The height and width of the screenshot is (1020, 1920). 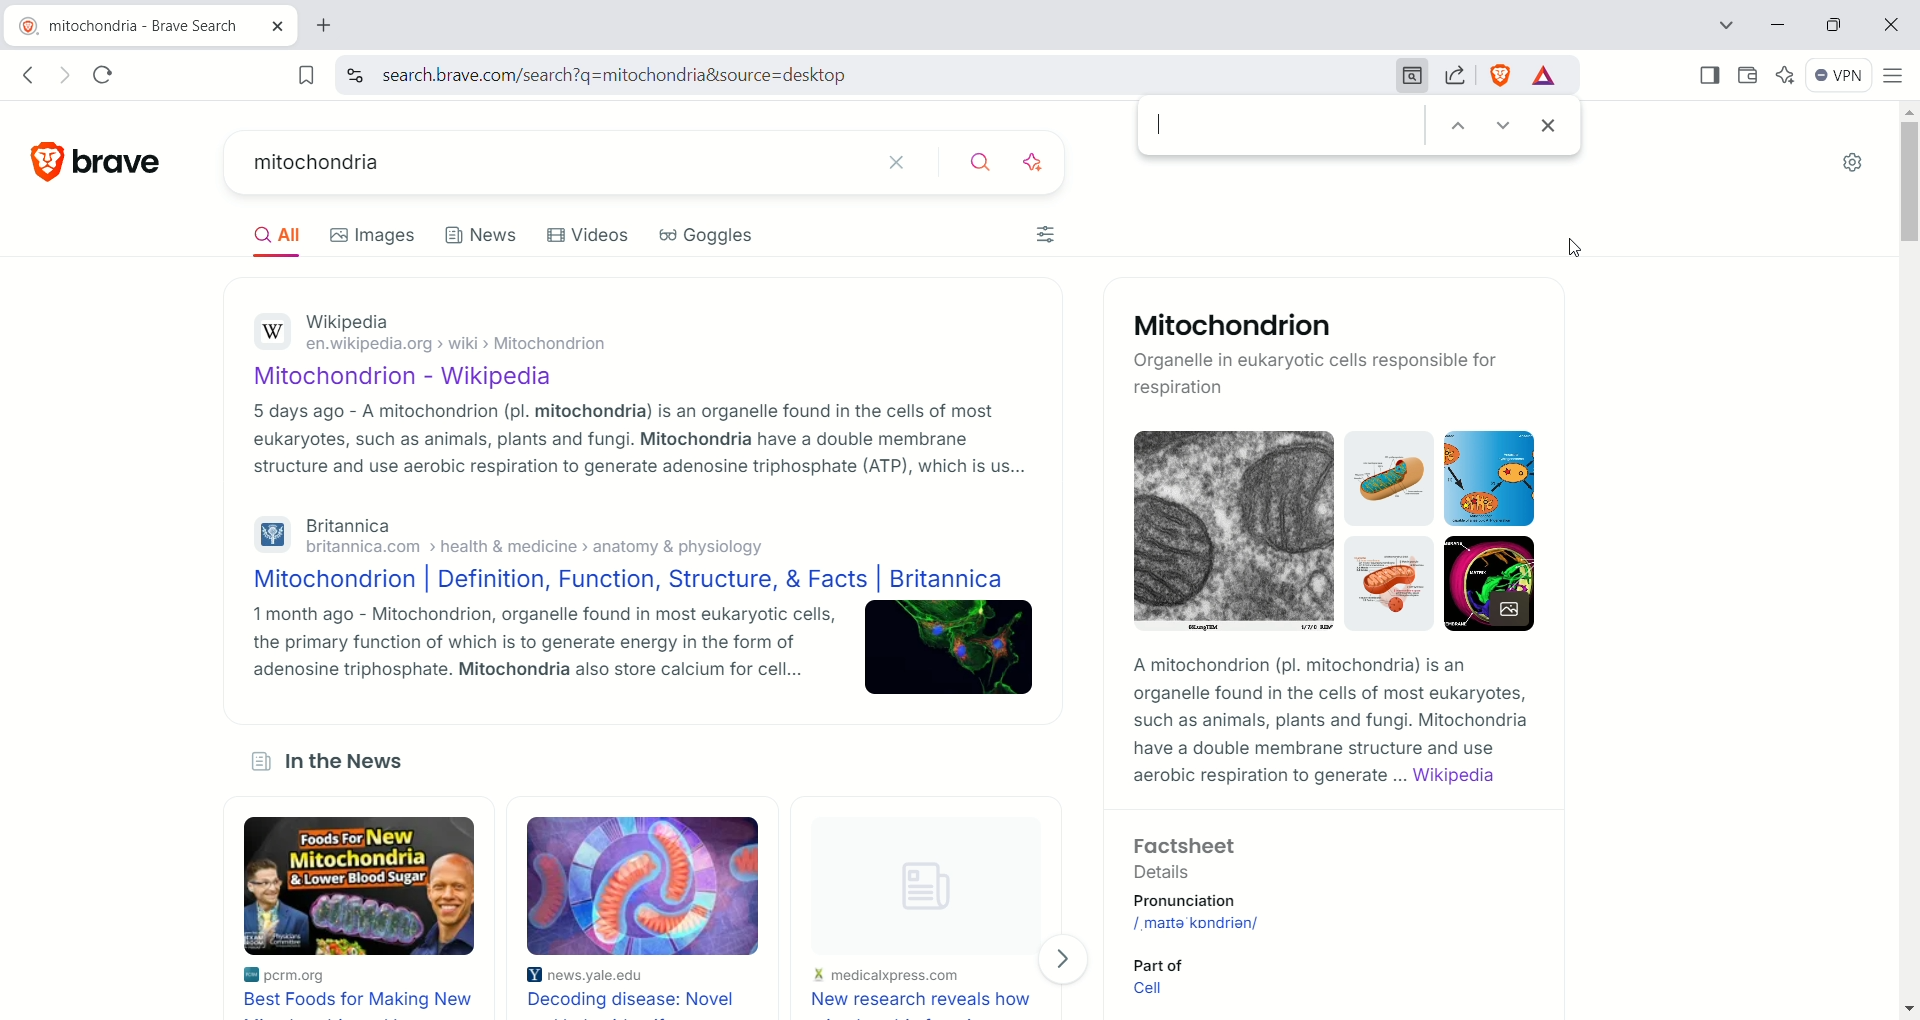 I want to click on click to go forward, hold to see history, so click(x=65, y=74).